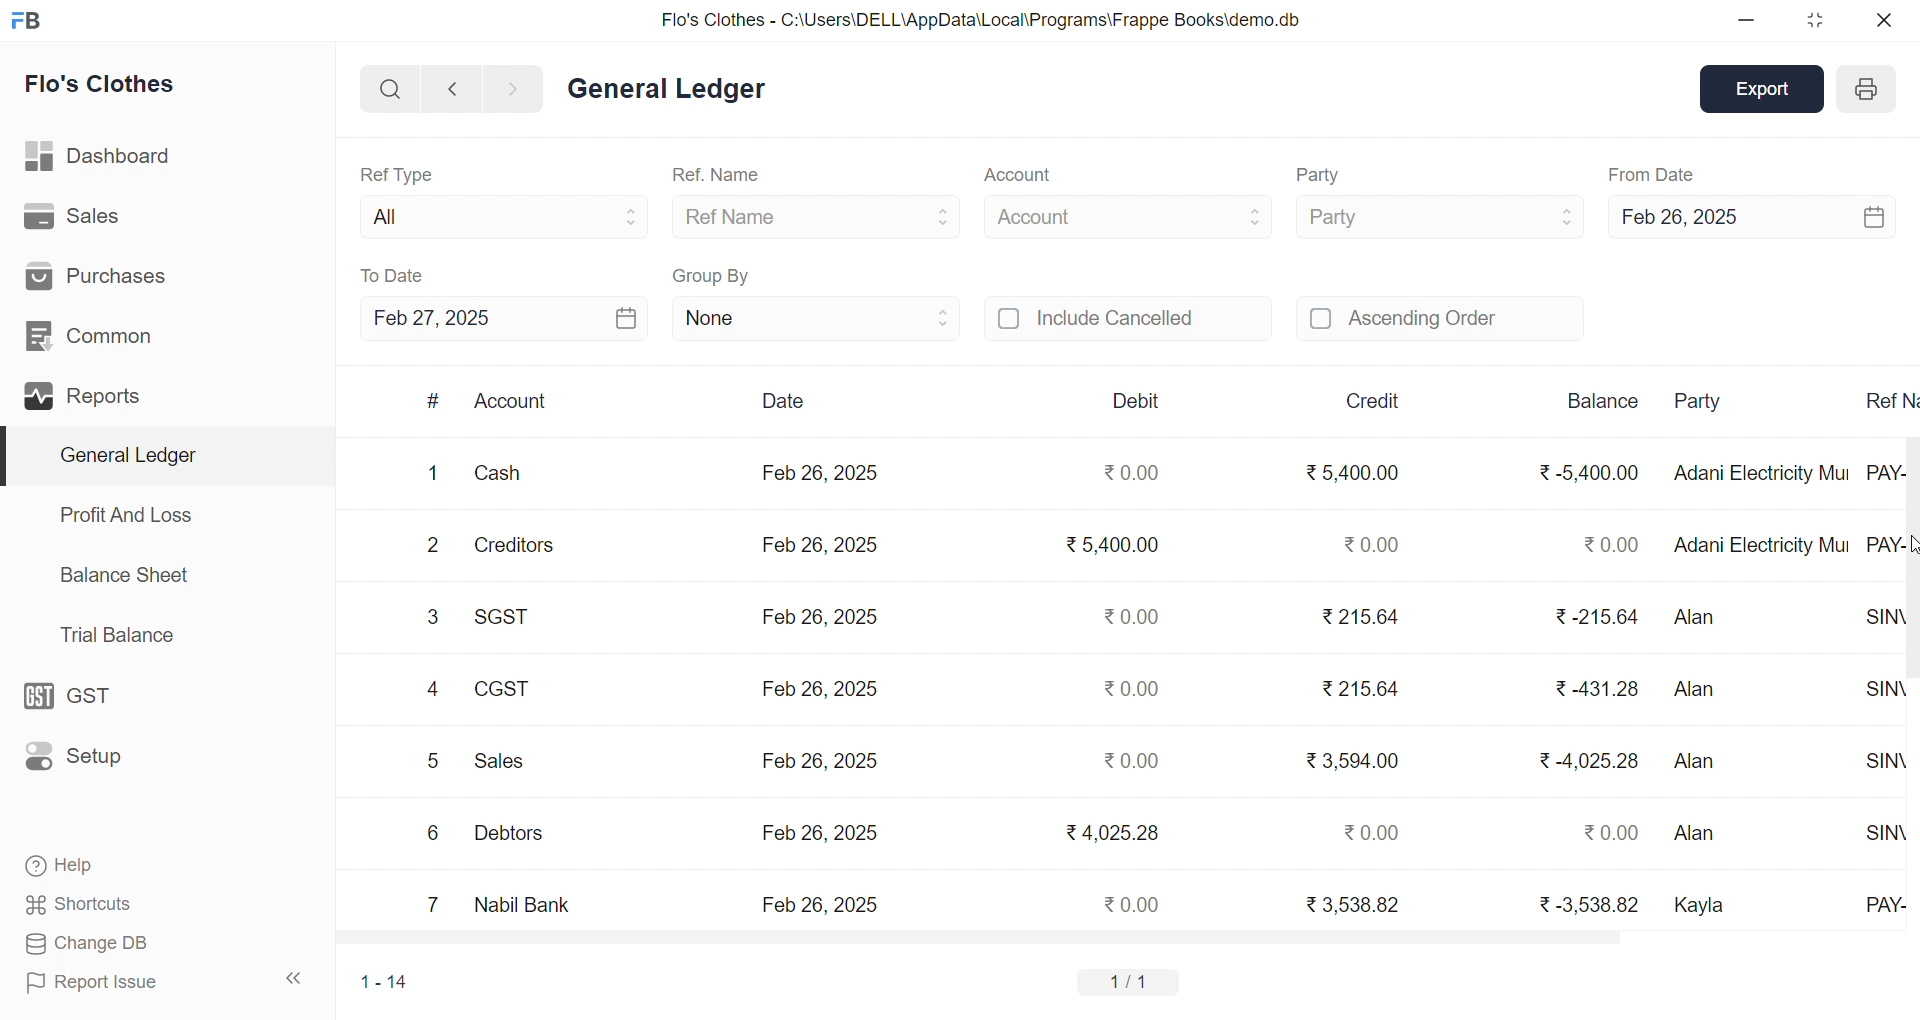 This screenshot has height=1020, width=1920. What do you see at coordinates (1129, 616) in the screenshot?
I see `₹0.00` at bounding box center [1129, 616].